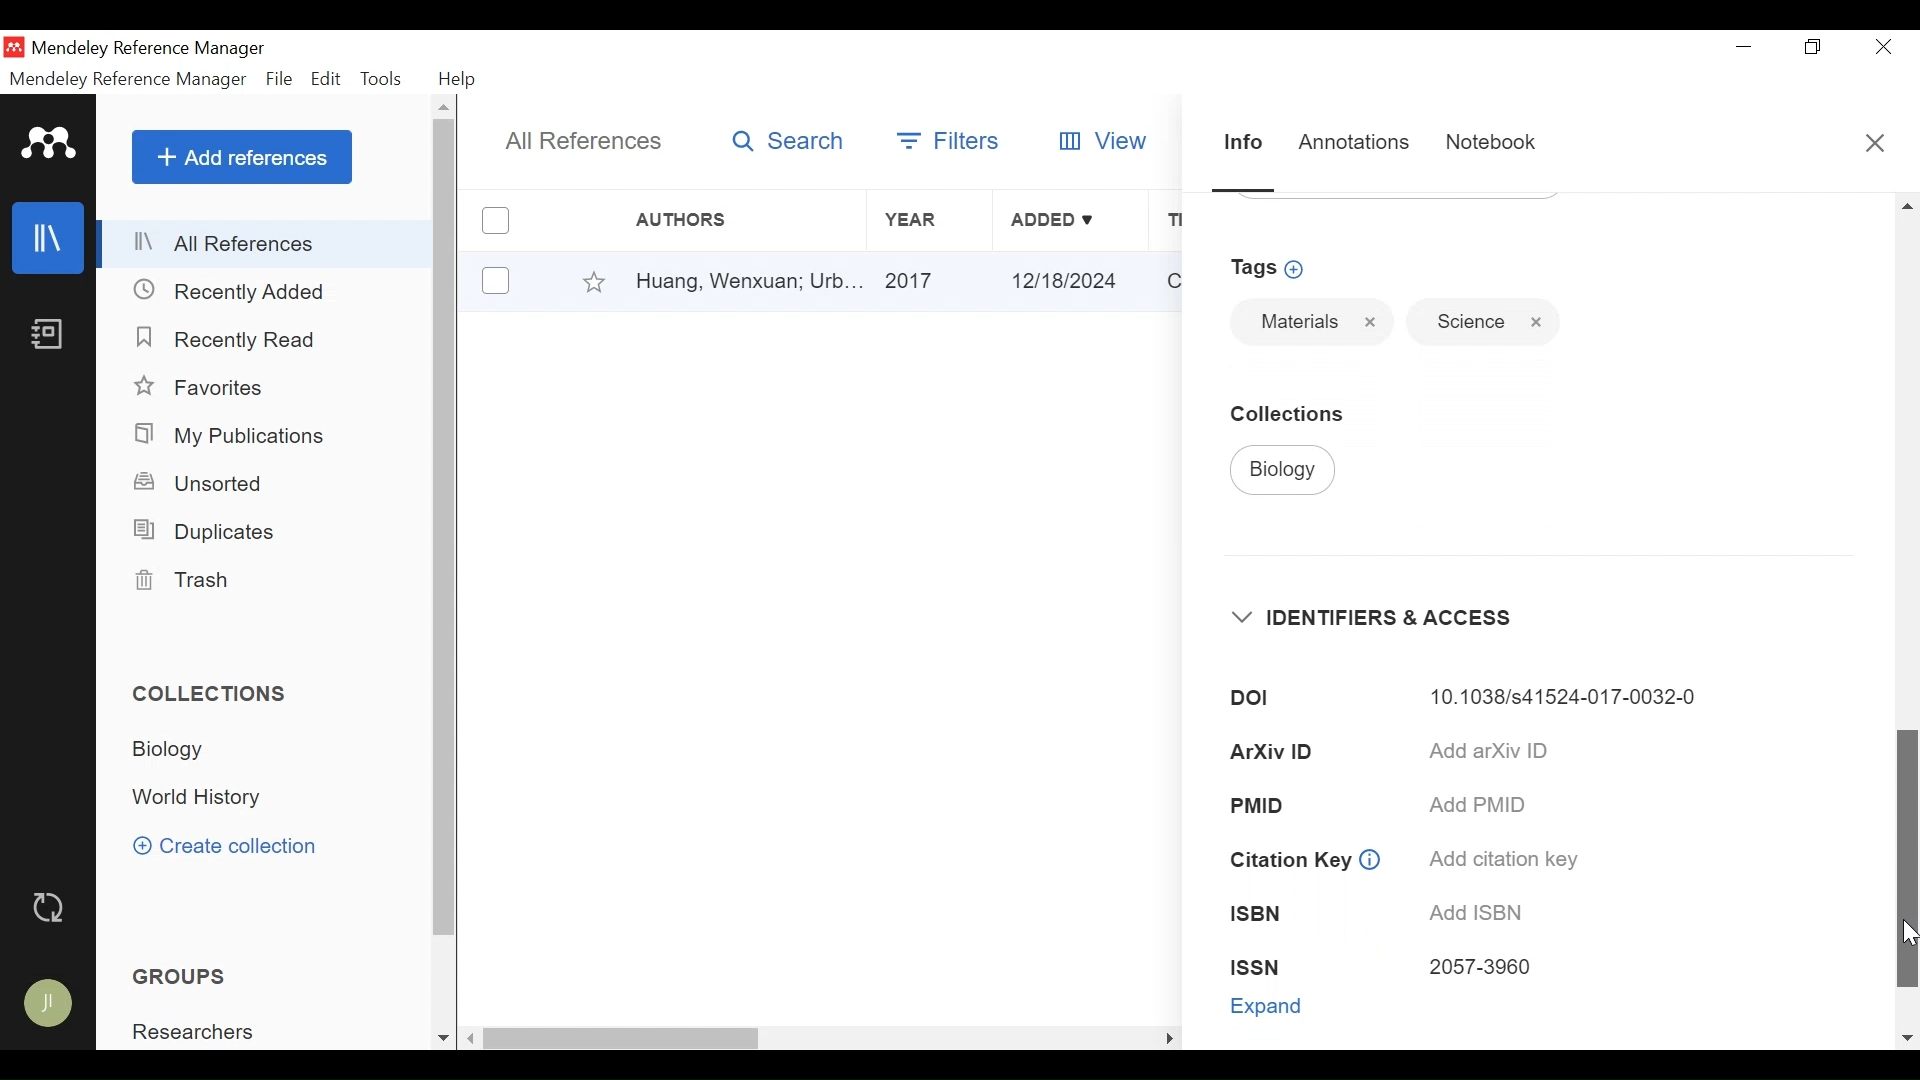 The width and height of the screenshot is (1920, 1080). Describe the element at coordinates (219, 694) in the screenshot. I see `Collections` at that location.